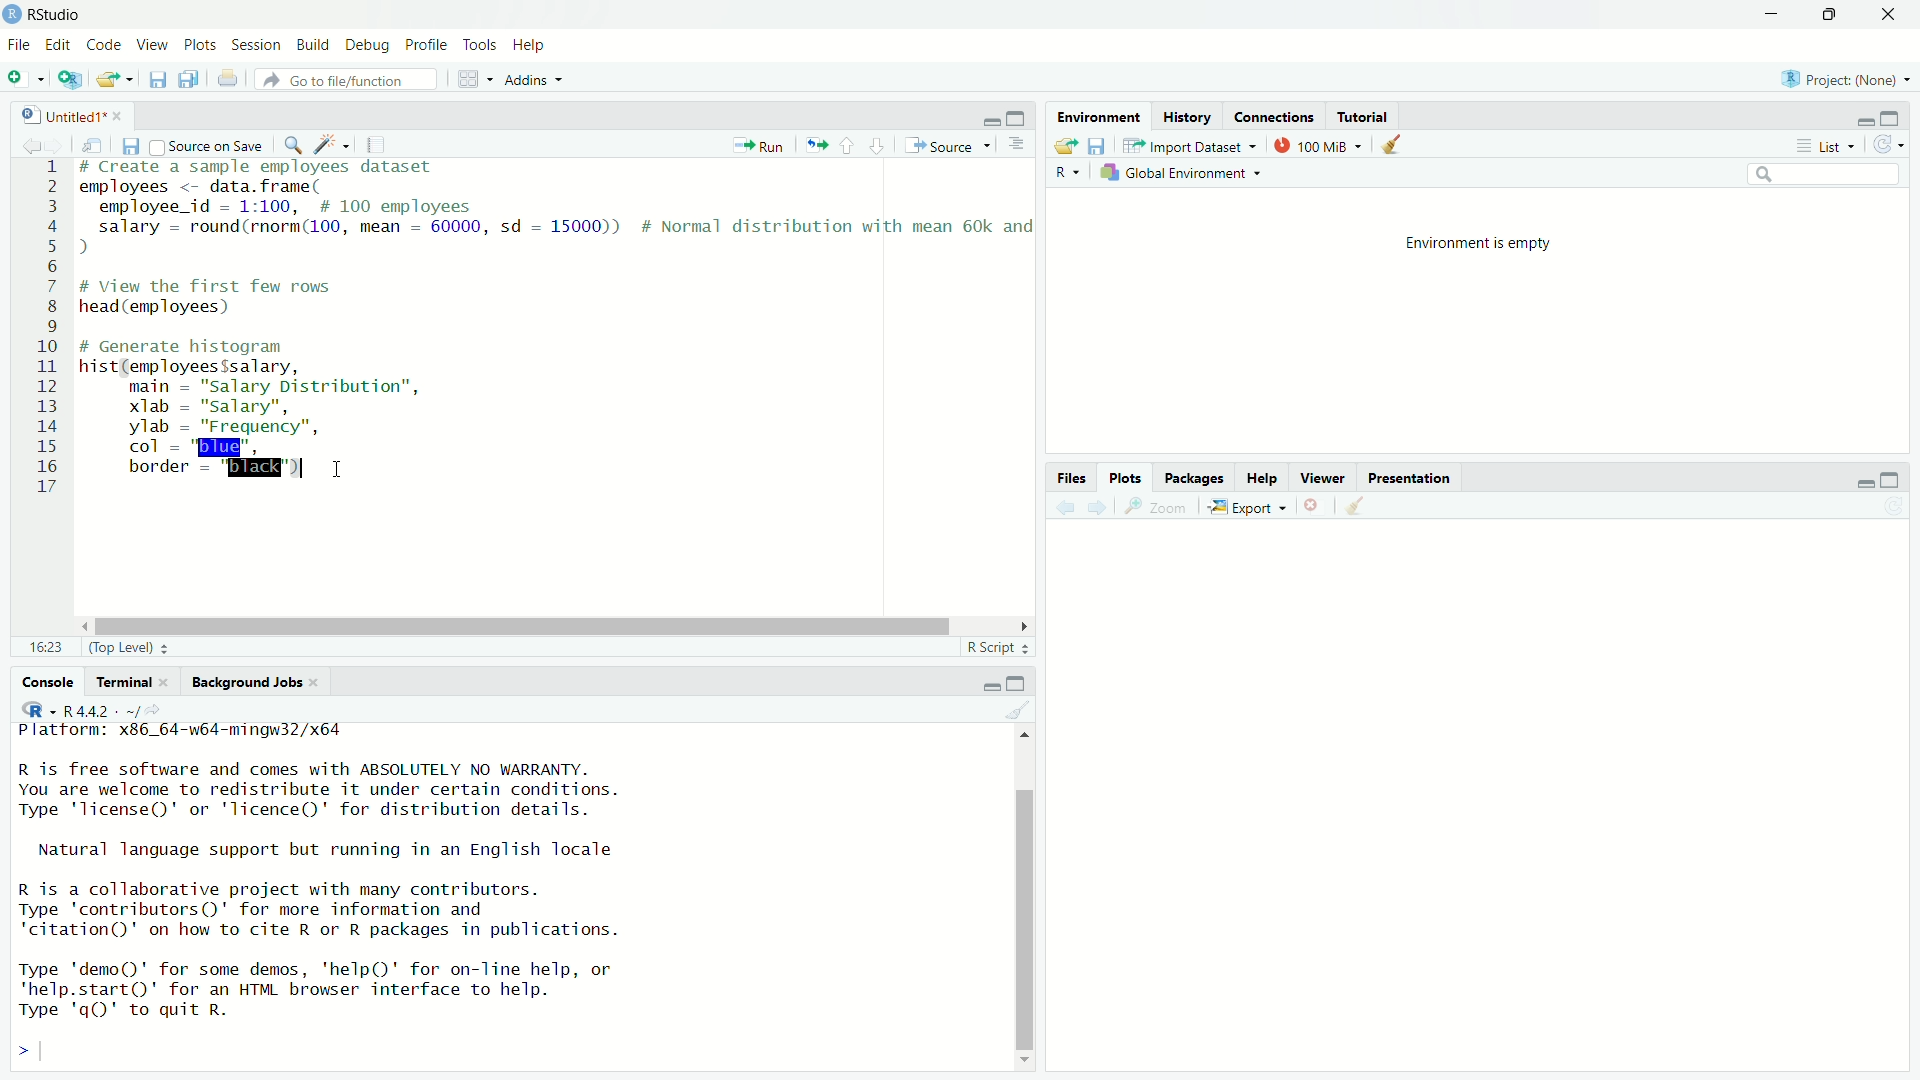  Describe the element at coordinates (1098, 508) in the screenshot. I see `next` at that location.